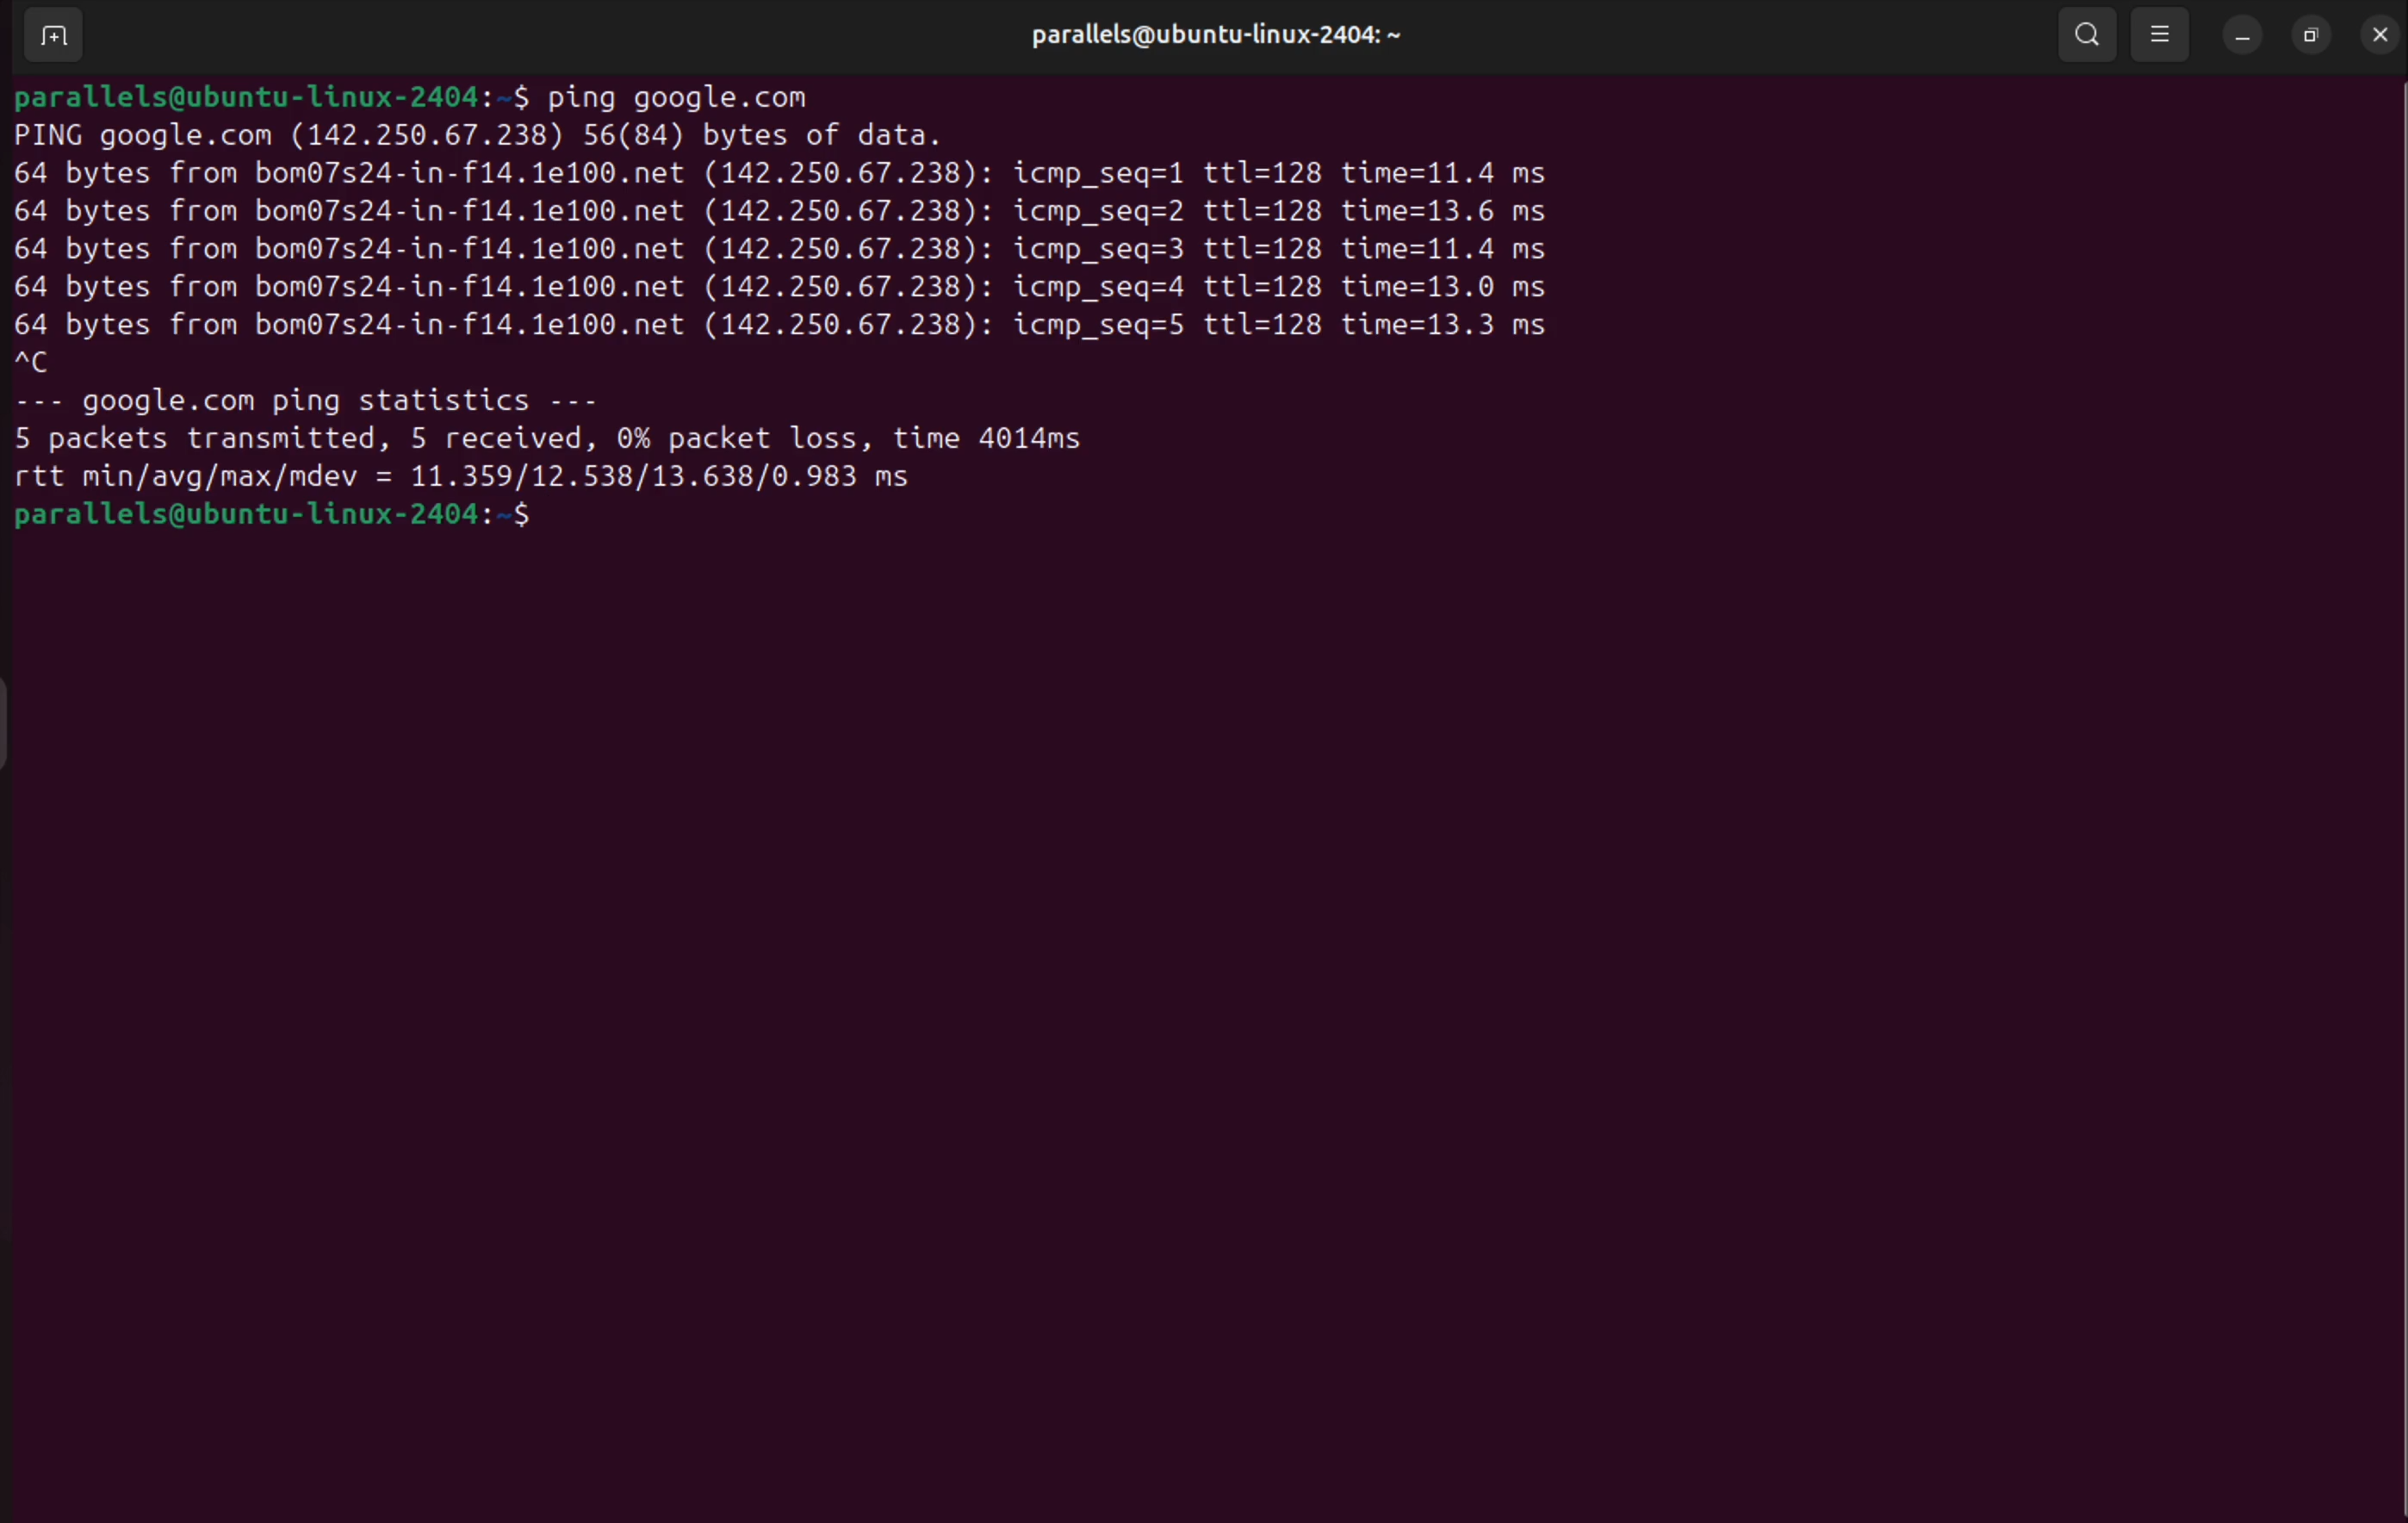 This screenshot has width=2408, height=1523. I want to click on time 1.4 ms, so click(1445, 252).